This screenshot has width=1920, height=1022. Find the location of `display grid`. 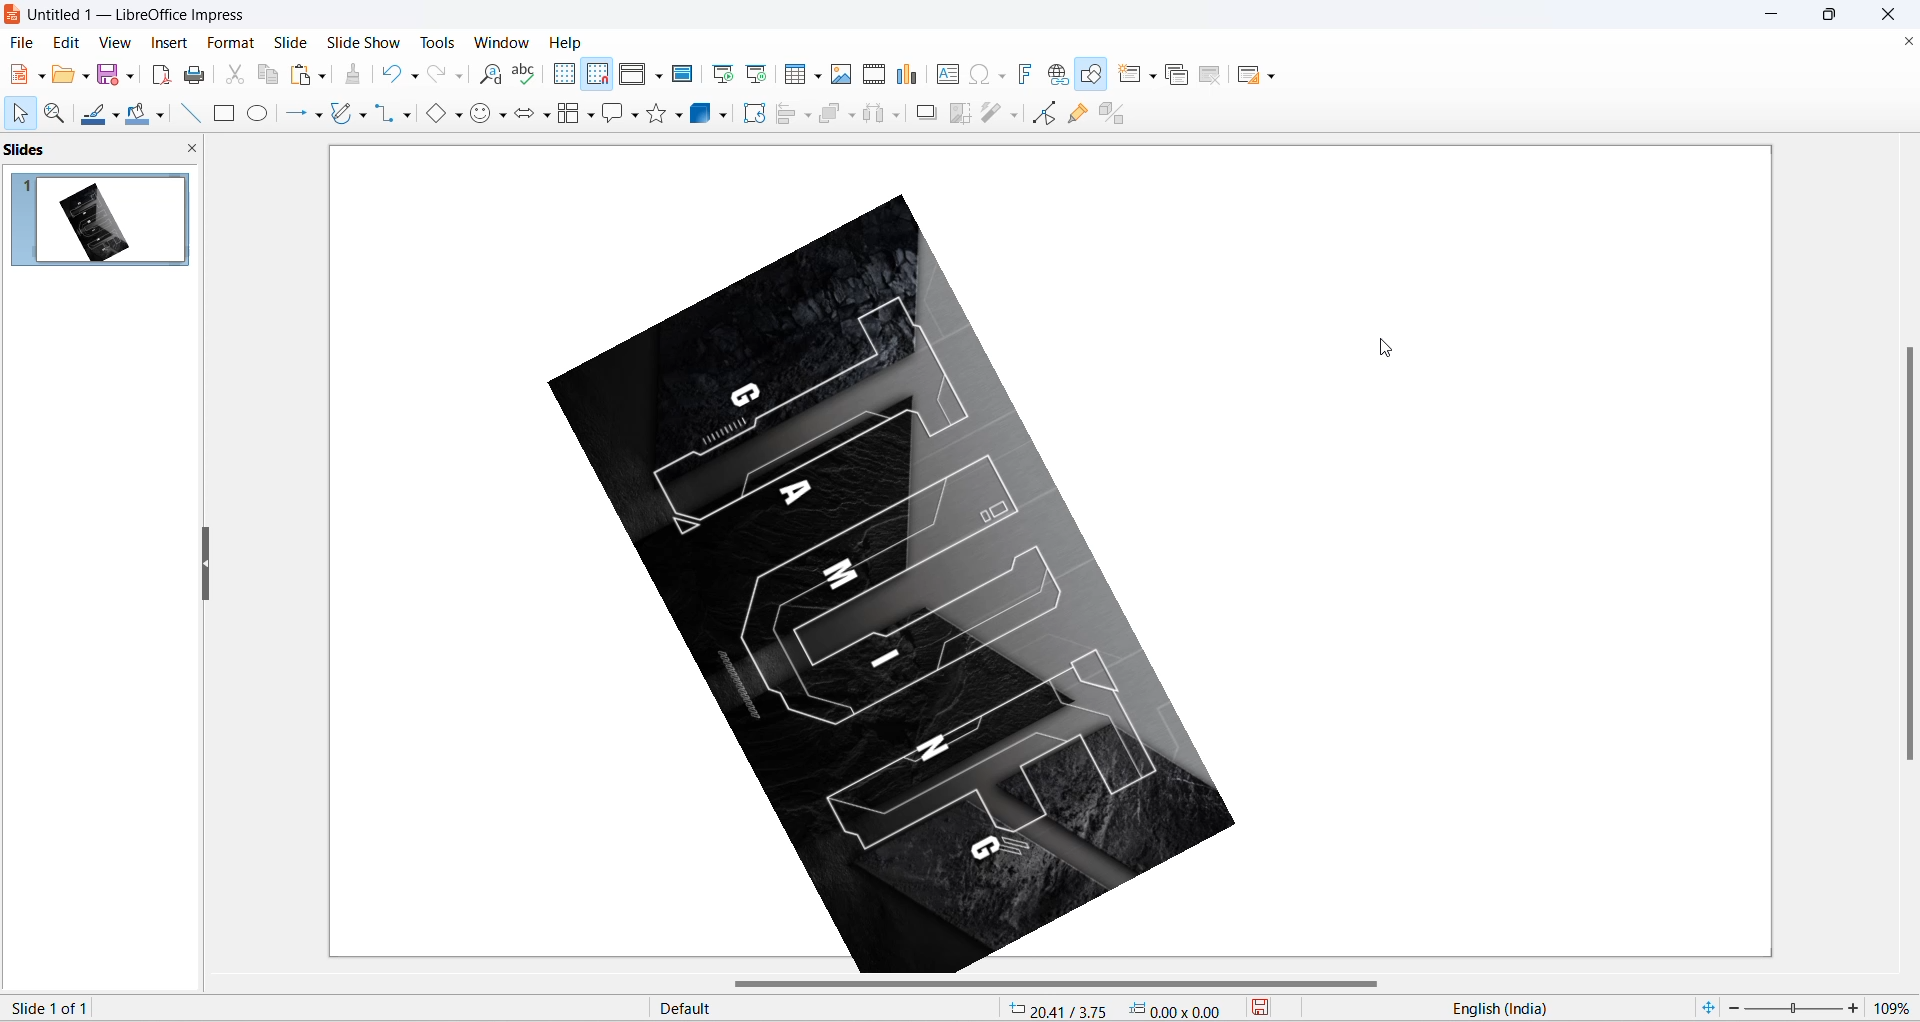

display grid is located at coordinates (563, 73).